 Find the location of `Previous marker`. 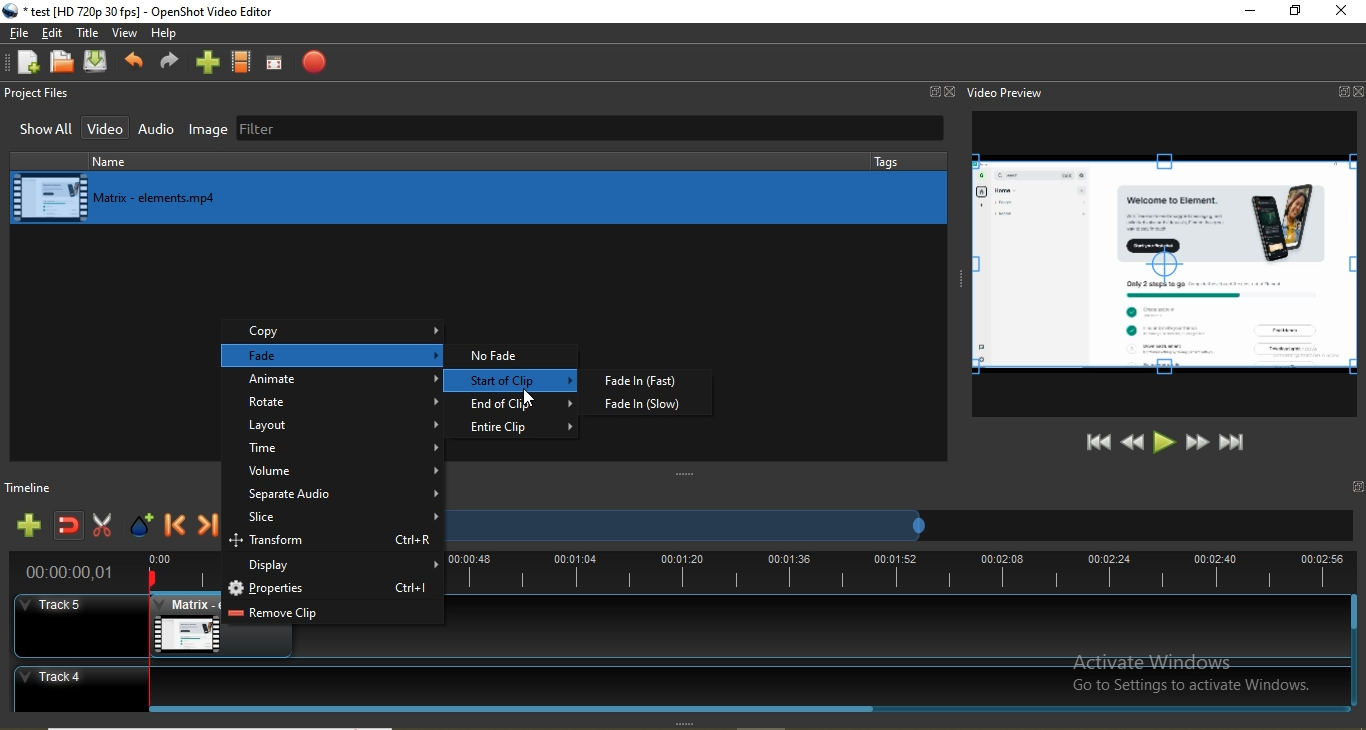

Previous marker is located at coordinates (176, 529).